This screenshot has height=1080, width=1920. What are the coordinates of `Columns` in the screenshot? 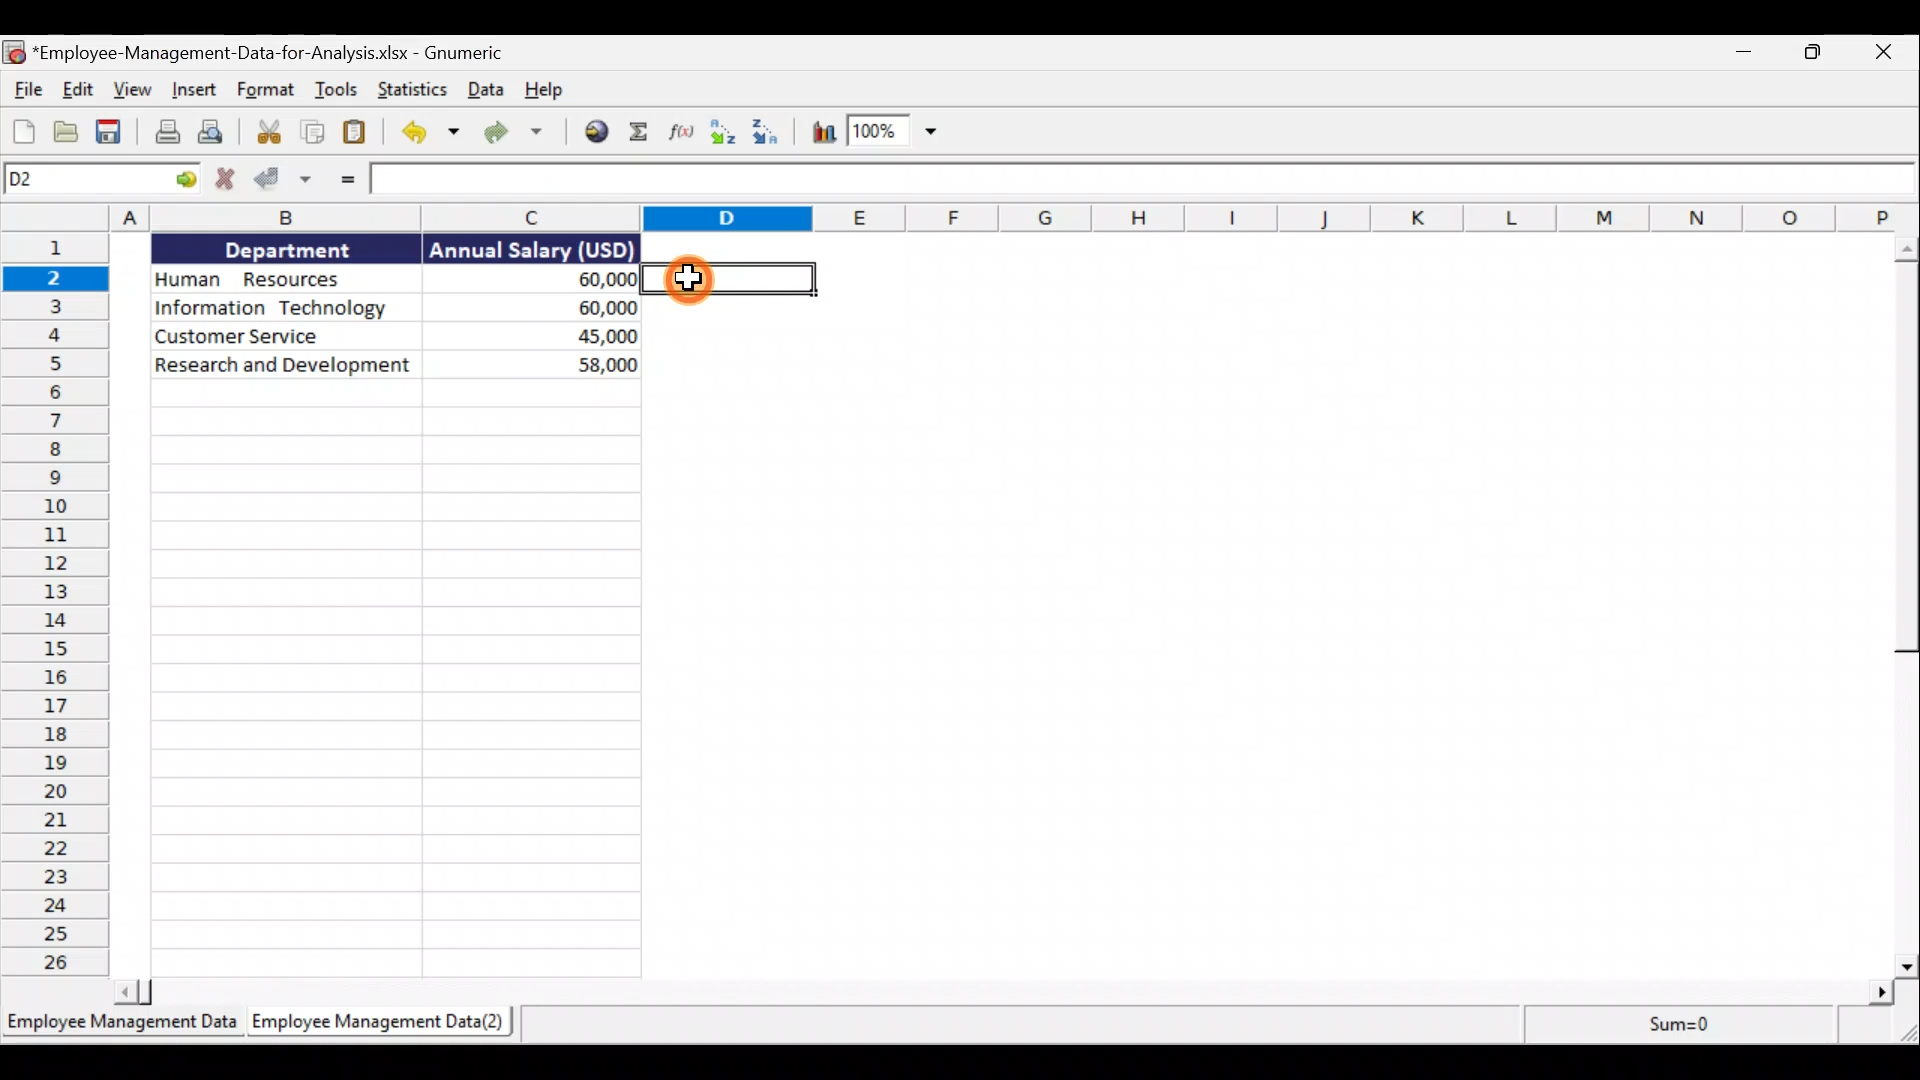 It's located at (955, 216).